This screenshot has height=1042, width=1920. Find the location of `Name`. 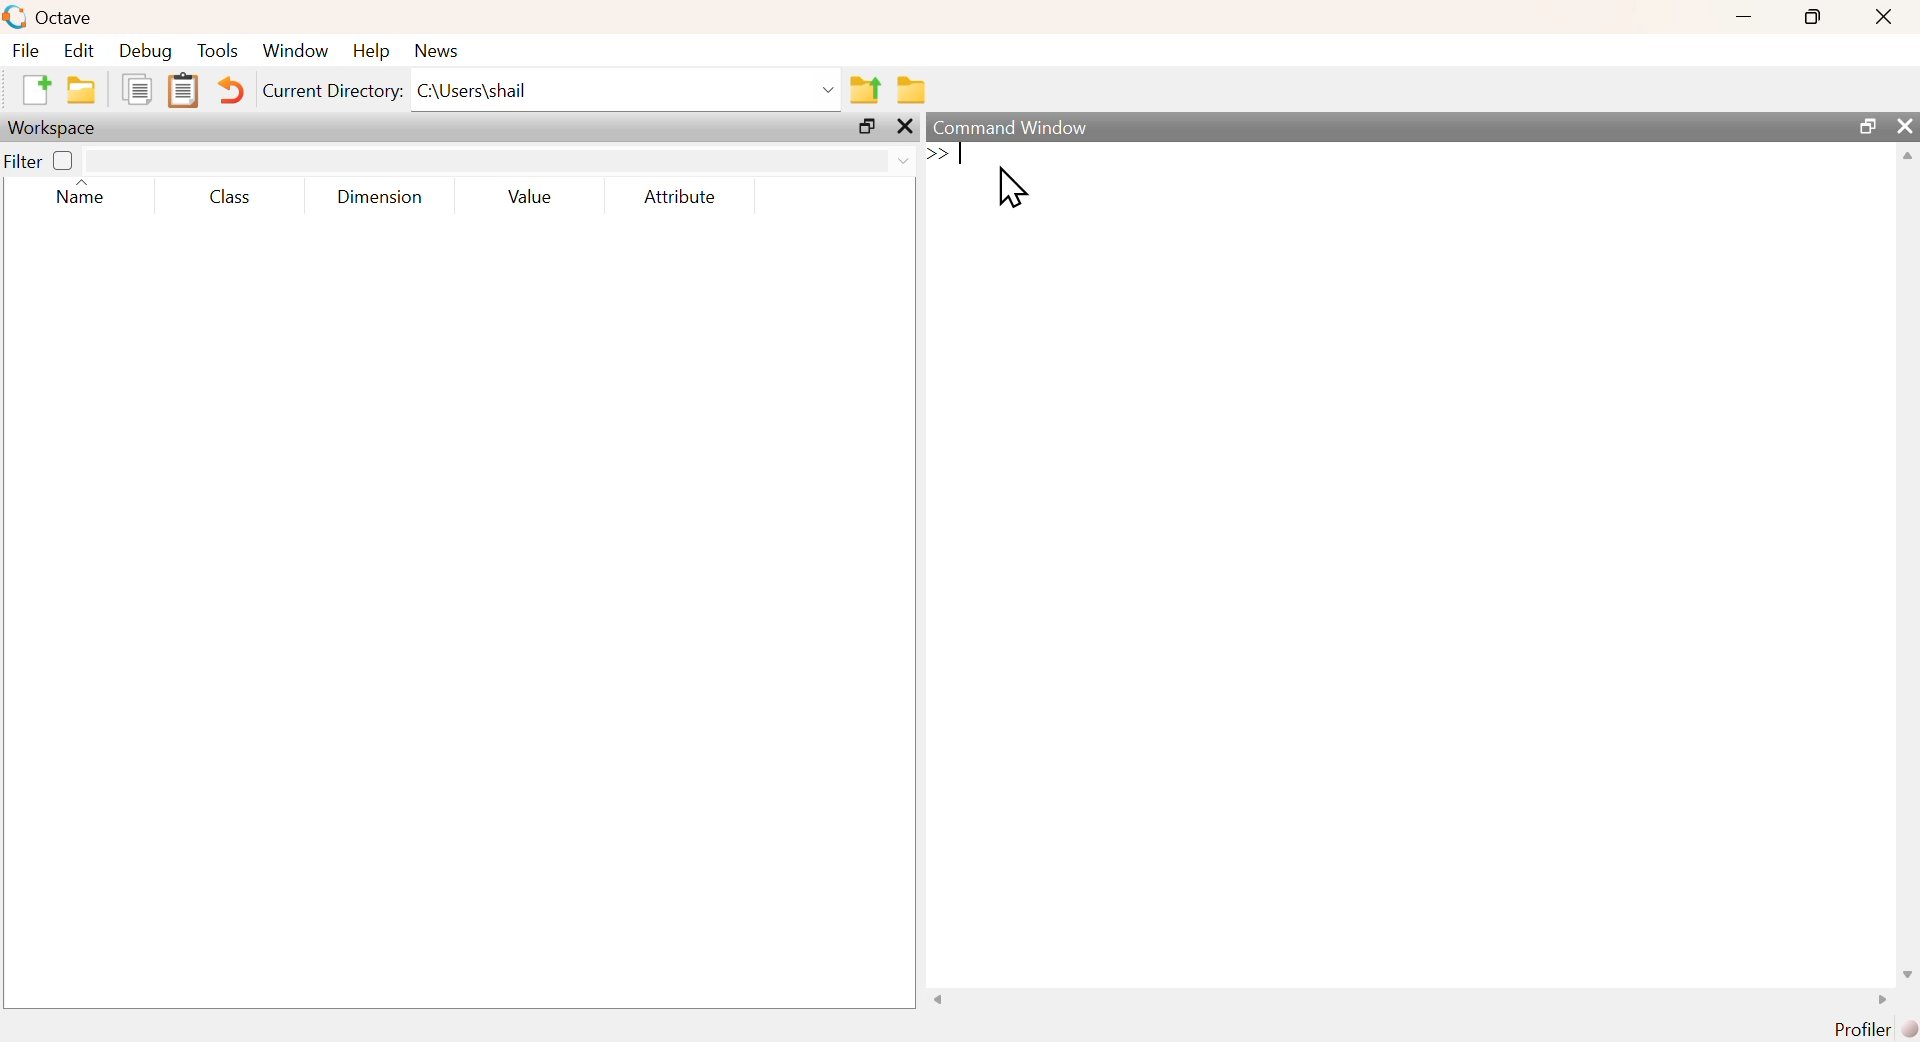

Name is located at coordinates (80, 193).